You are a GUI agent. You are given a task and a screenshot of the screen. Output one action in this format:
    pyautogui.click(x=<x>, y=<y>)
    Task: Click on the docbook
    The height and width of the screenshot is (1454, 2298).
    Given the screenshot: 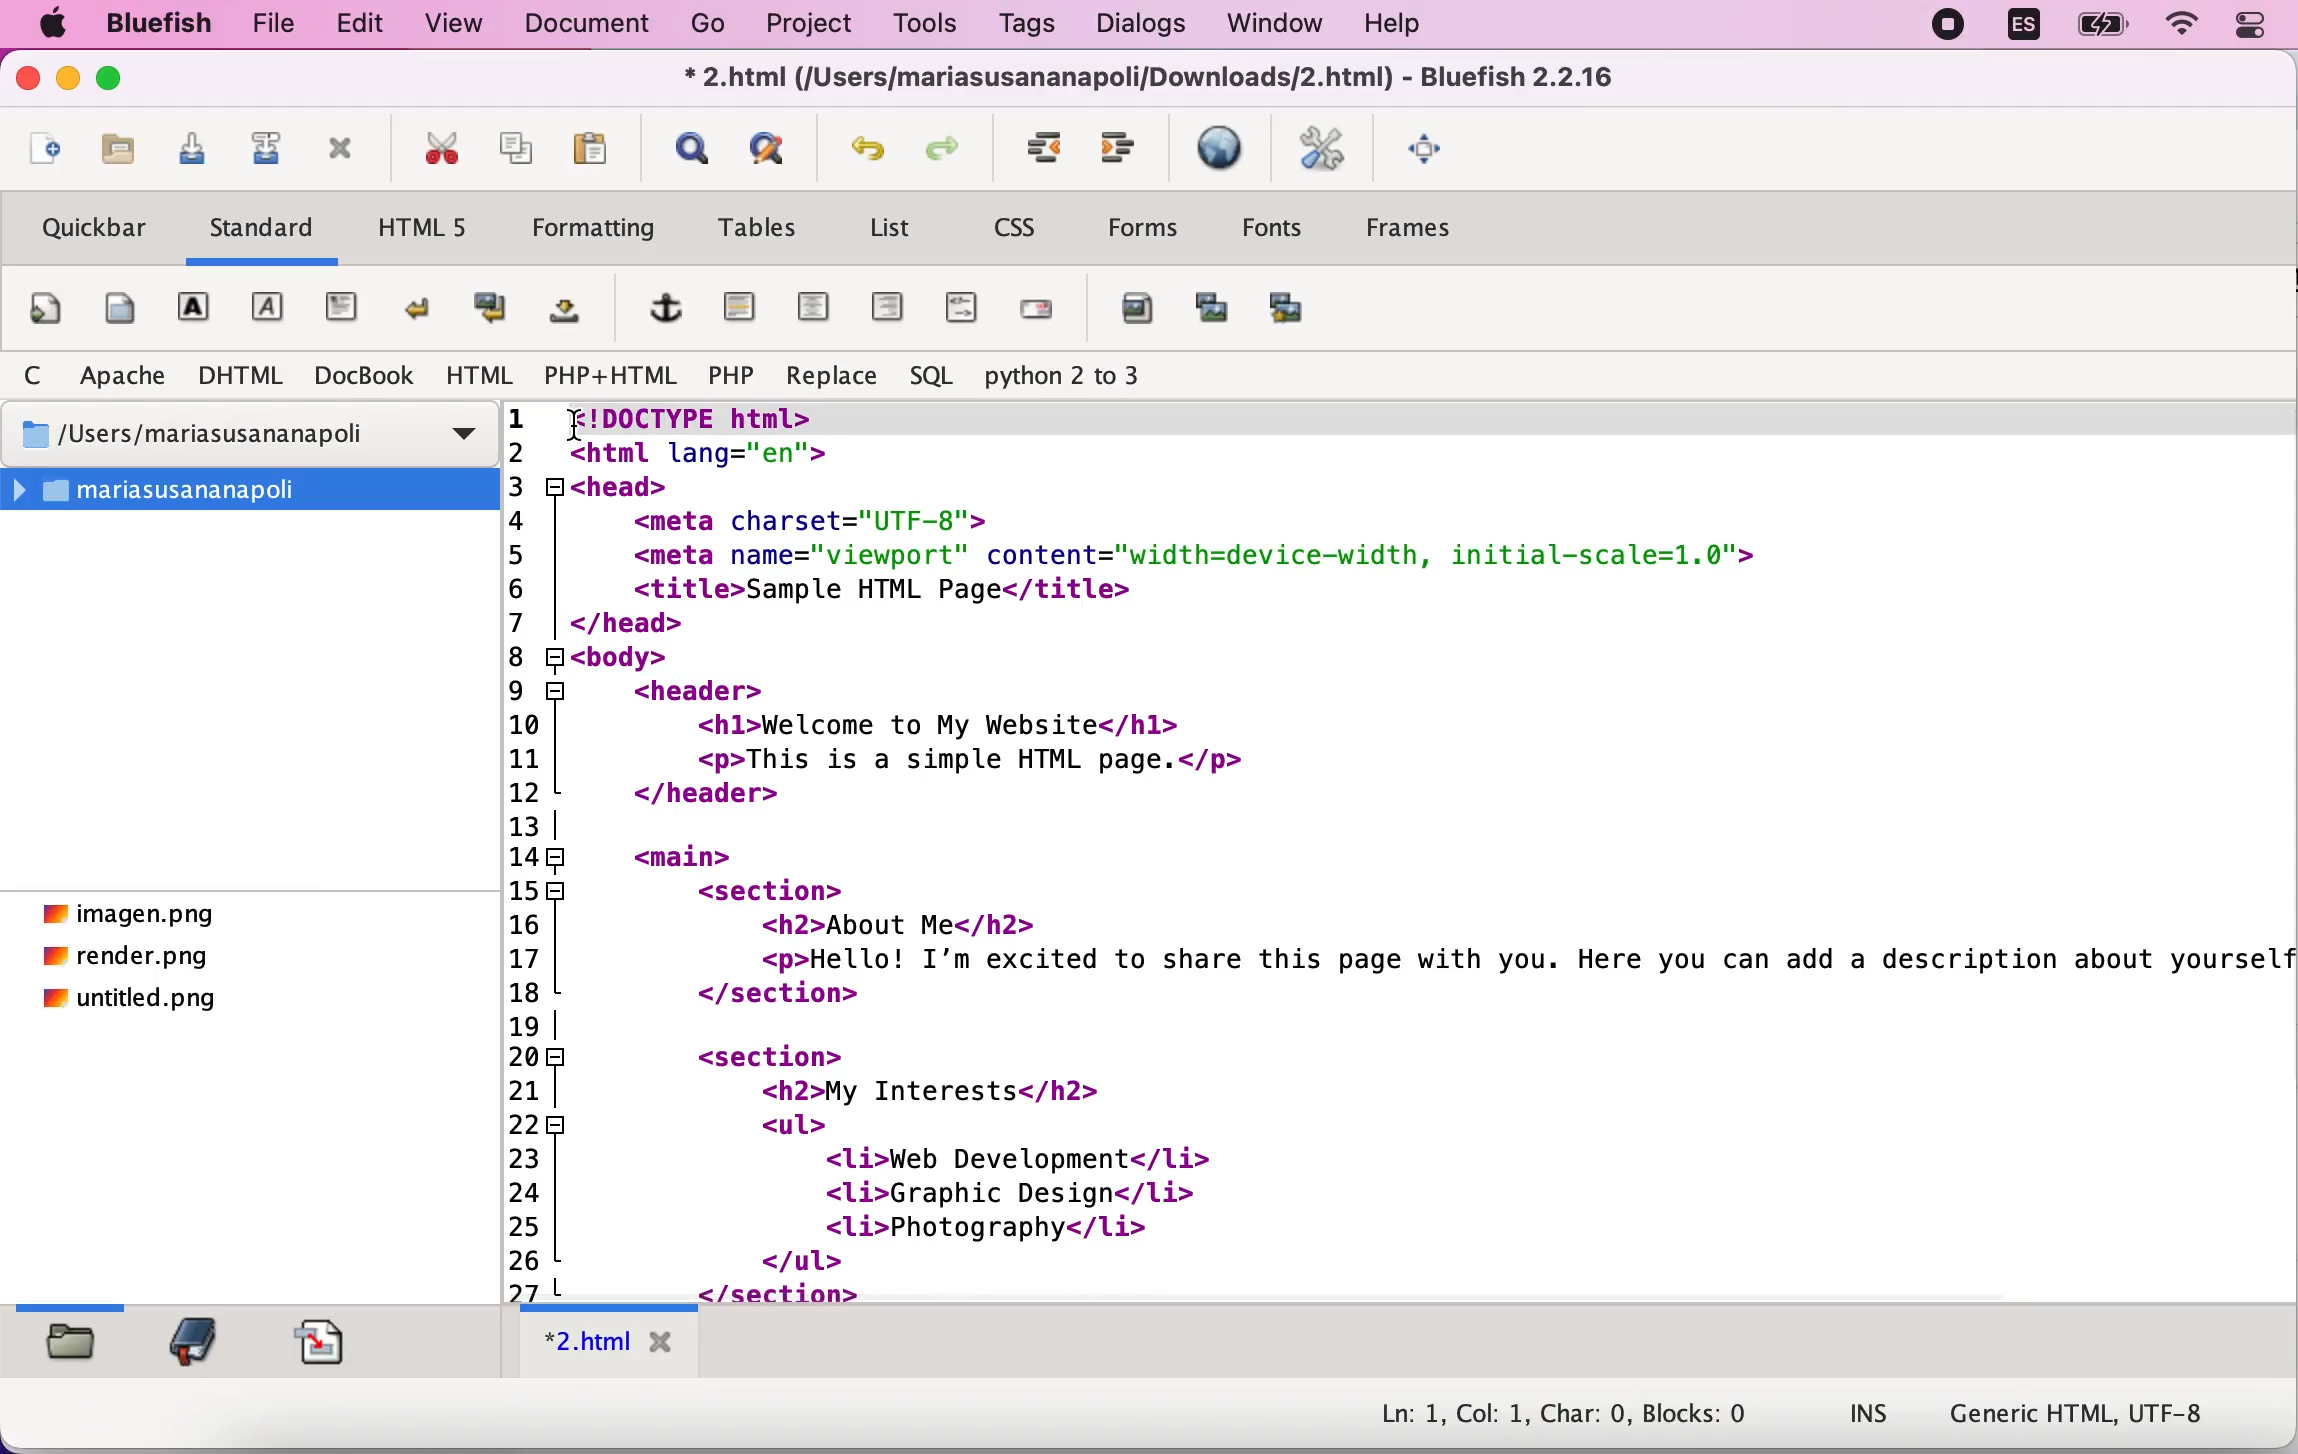 What is the action you would take?
    pyautogui.click(x=359, y=378)
    